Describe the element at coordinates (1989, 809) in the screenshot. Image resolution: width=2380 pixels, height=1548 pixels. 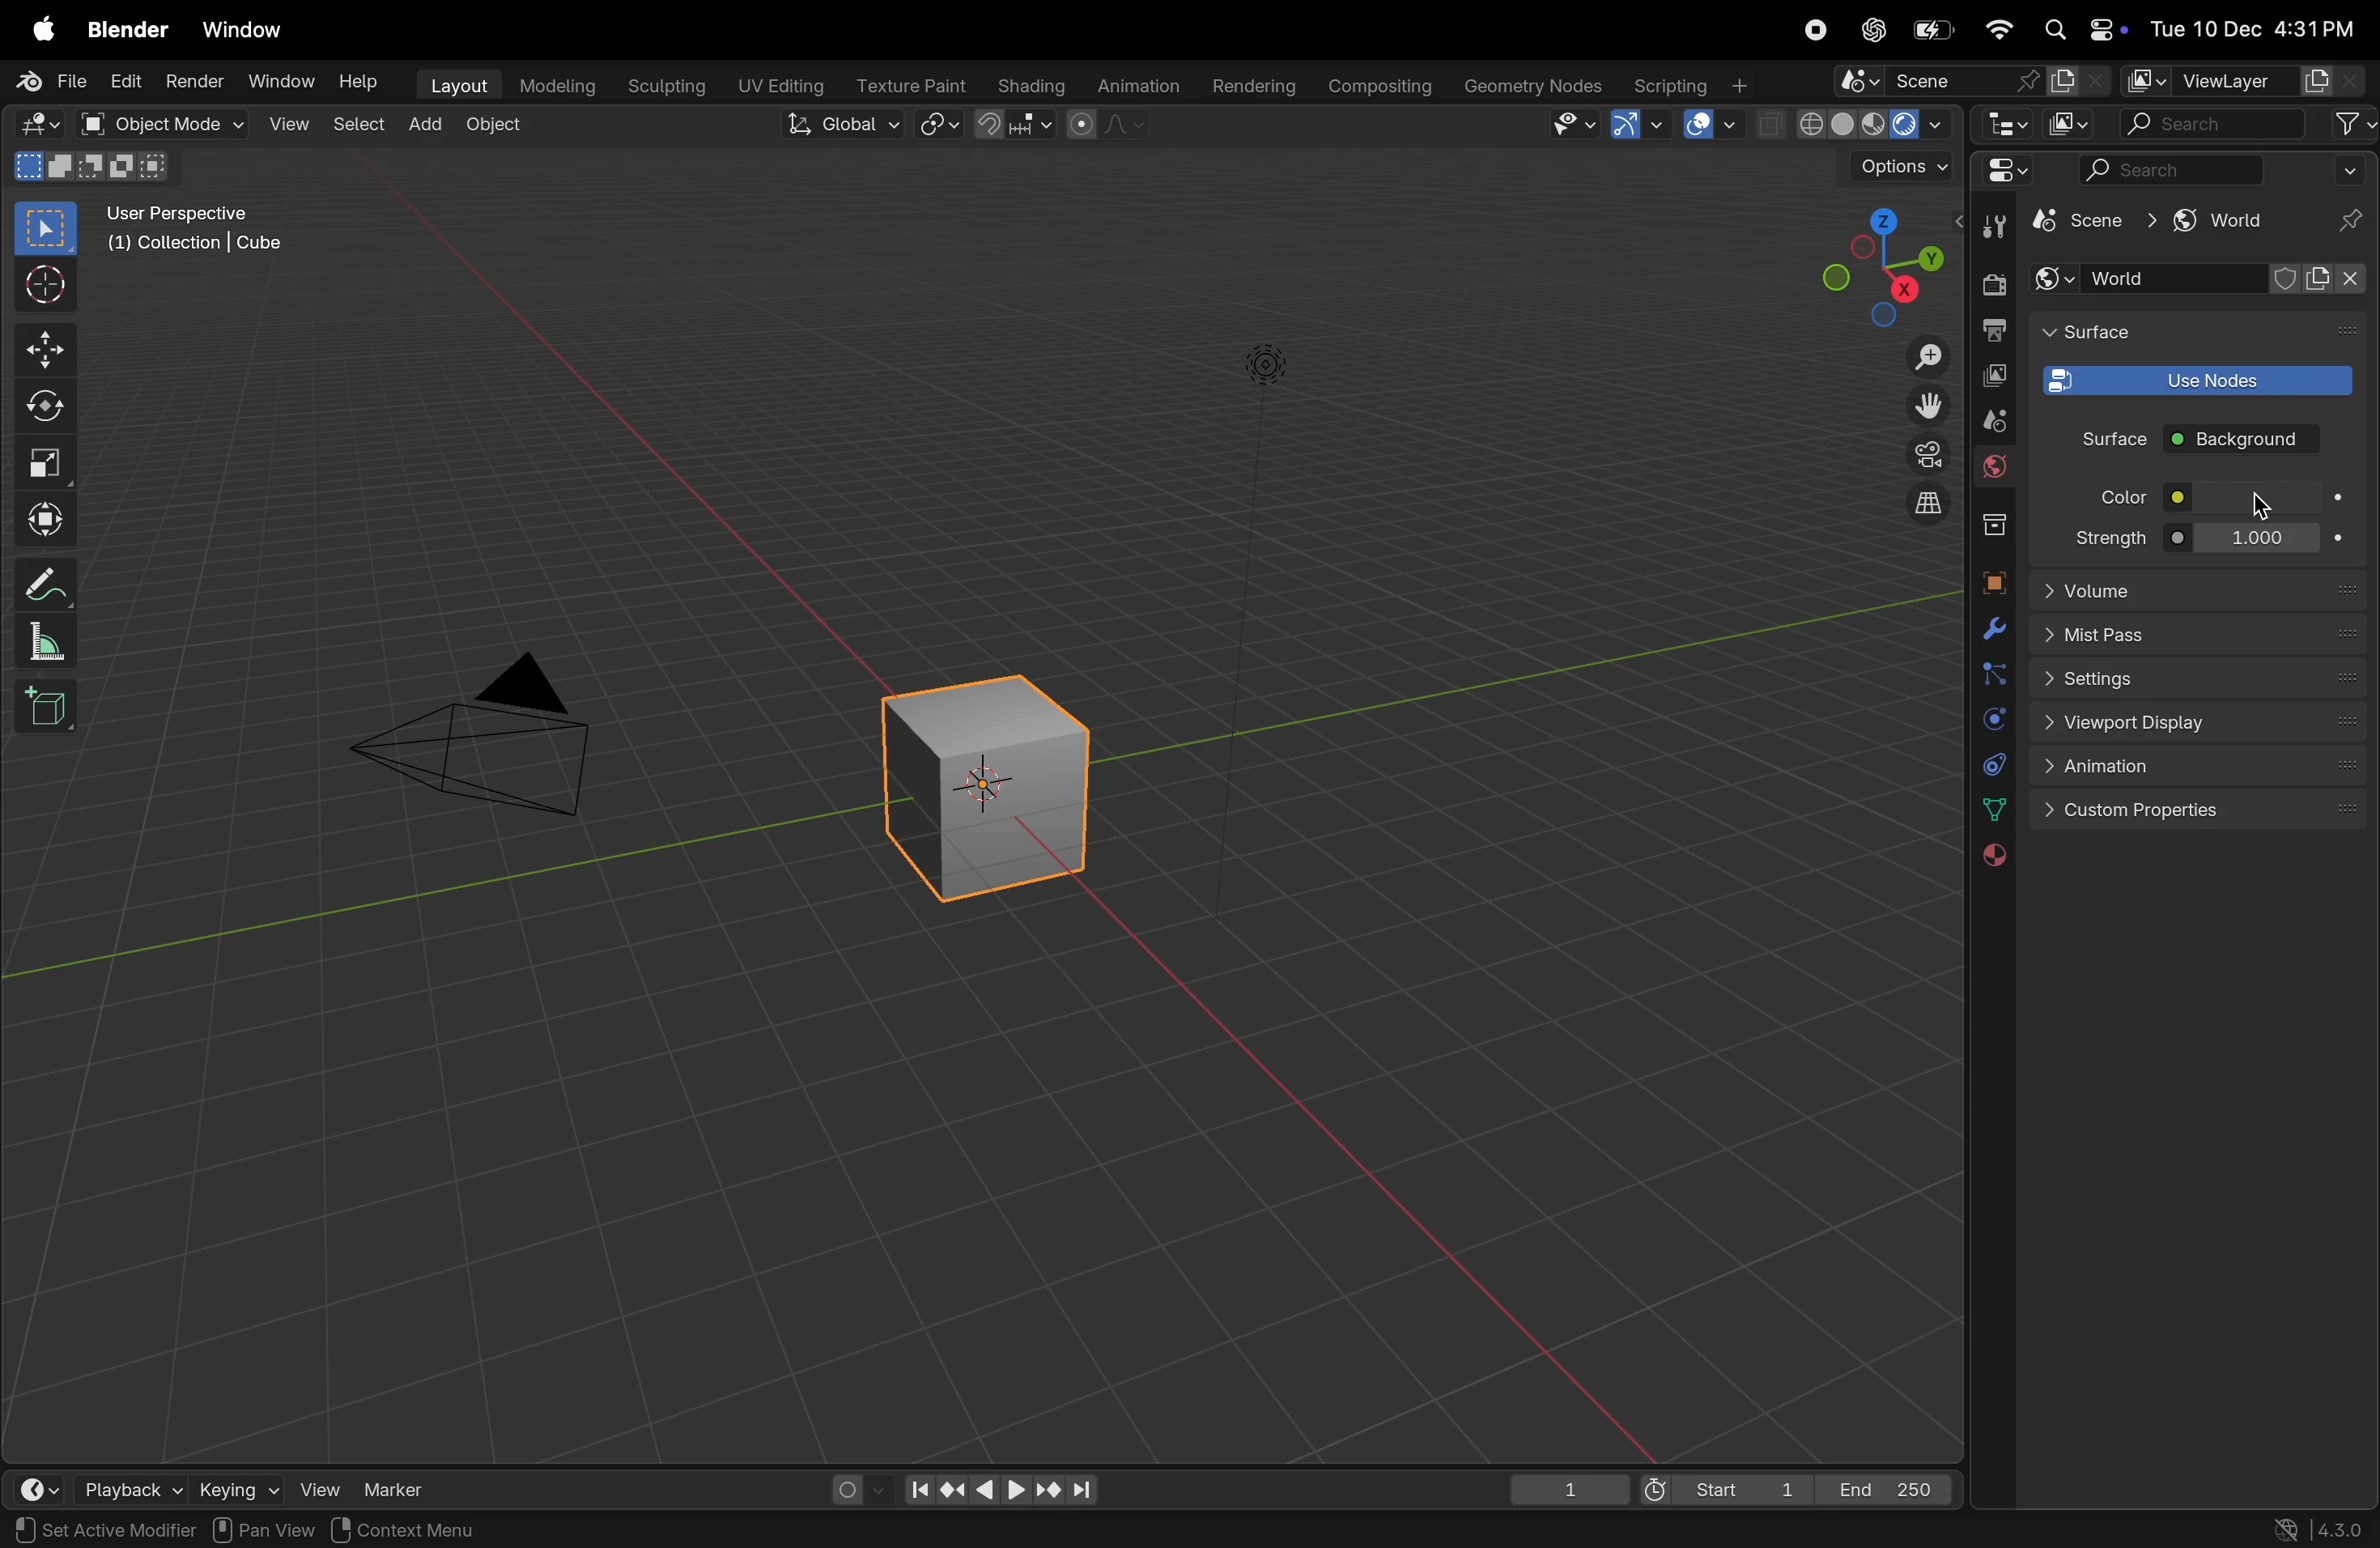
I see `data ` at that location.